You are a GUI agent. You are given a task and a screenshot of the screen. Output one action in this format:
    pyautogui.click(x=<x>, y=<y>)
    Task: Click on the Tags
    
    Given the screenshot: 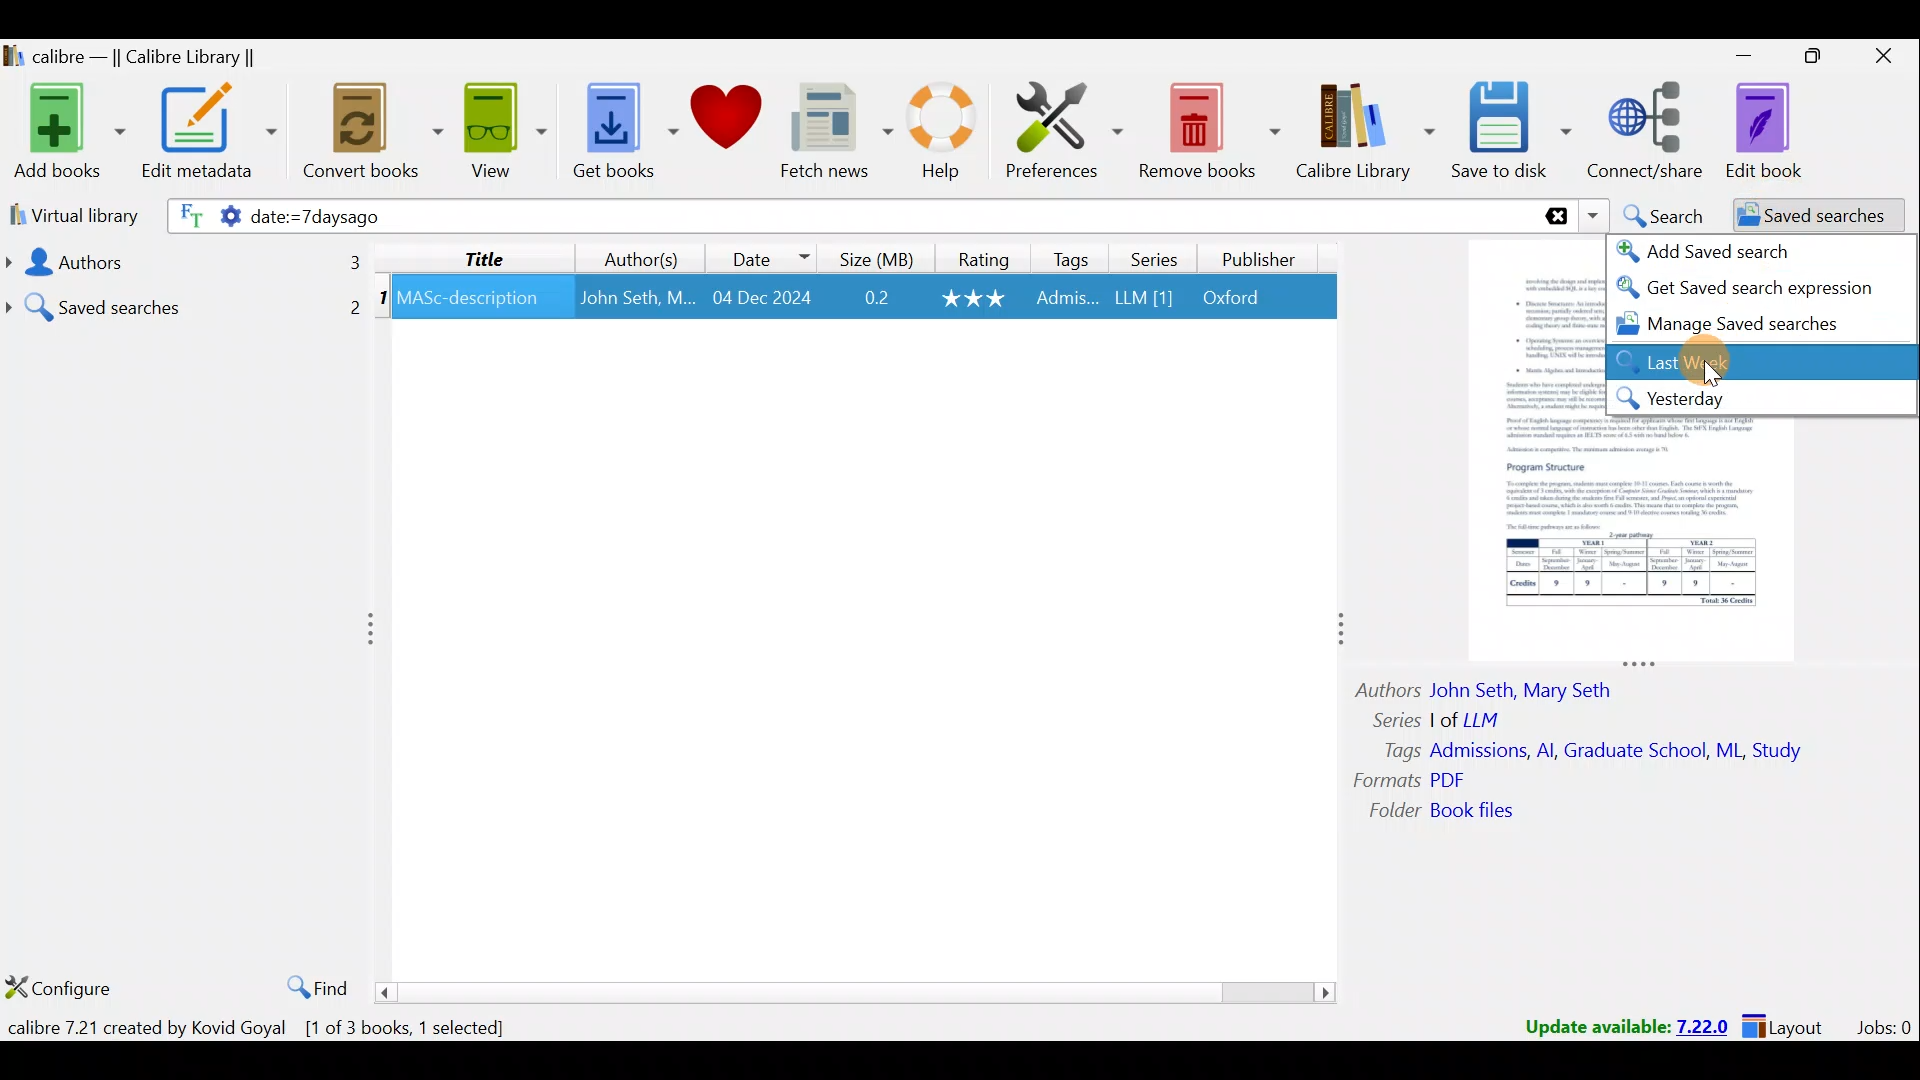 What is the action you would take?
    pyautogui.click(x=1072, y=258)
    